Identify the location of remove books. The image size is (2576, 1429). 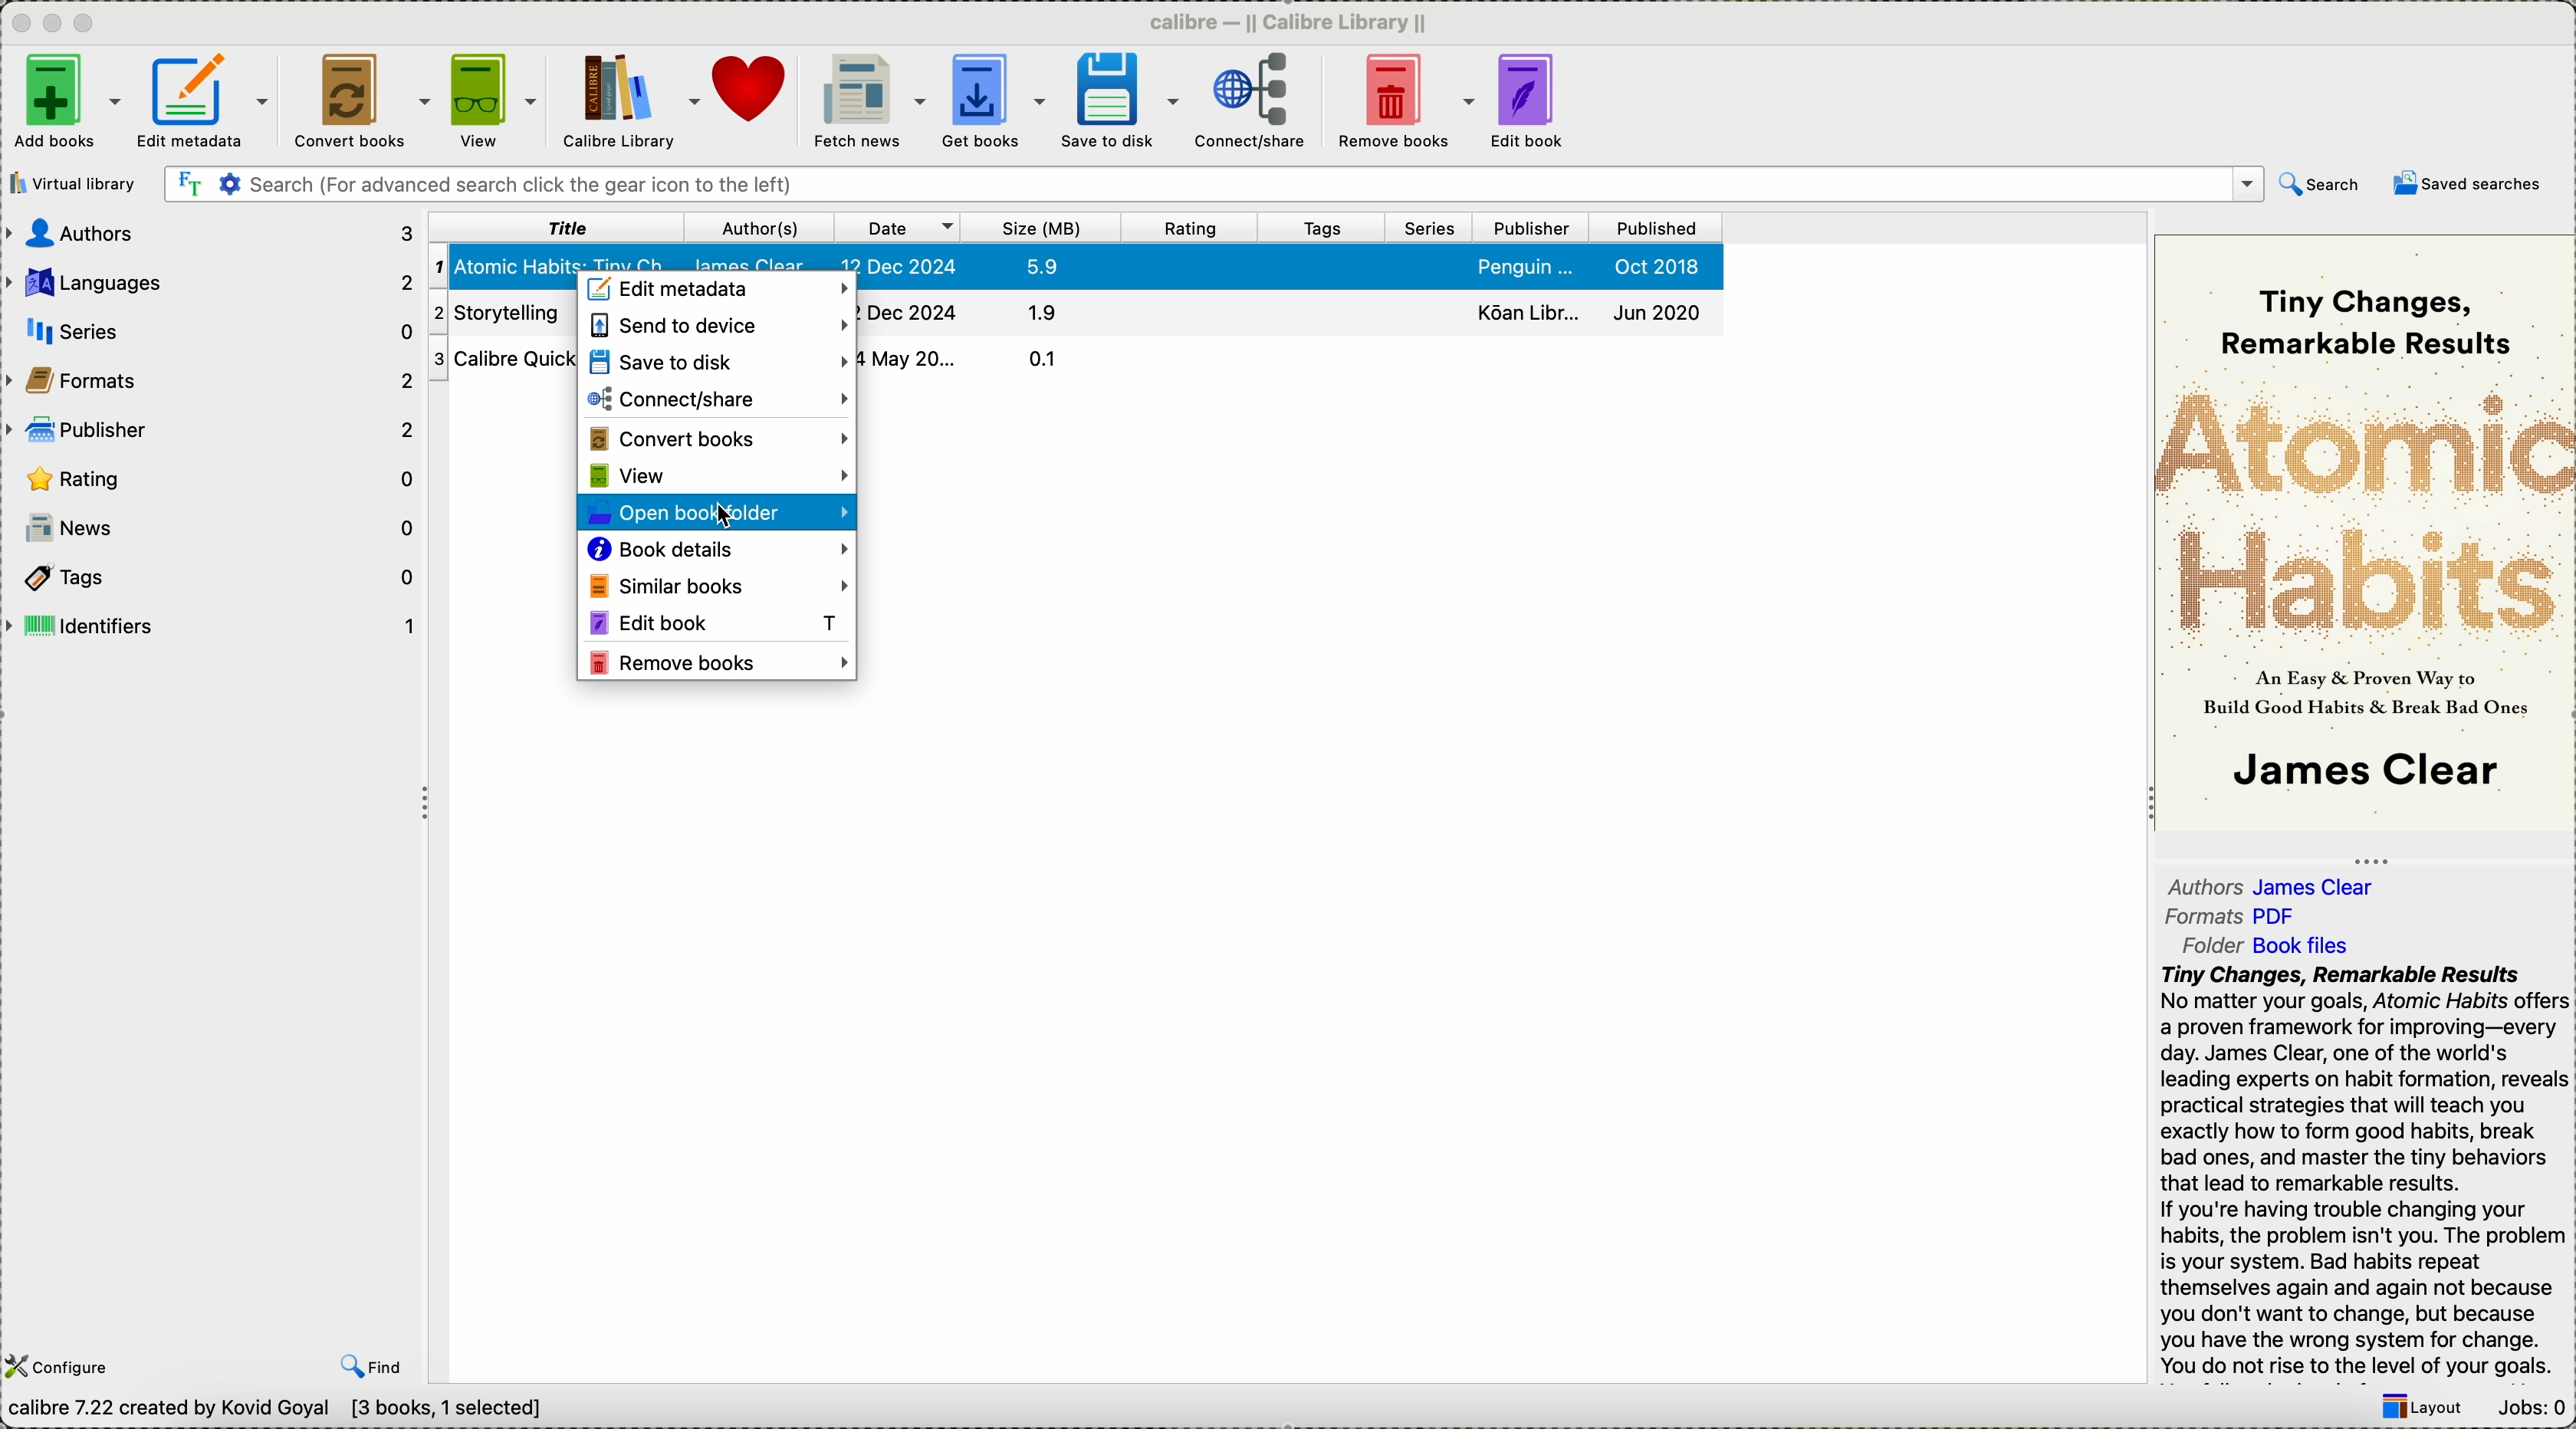
(719, 664).